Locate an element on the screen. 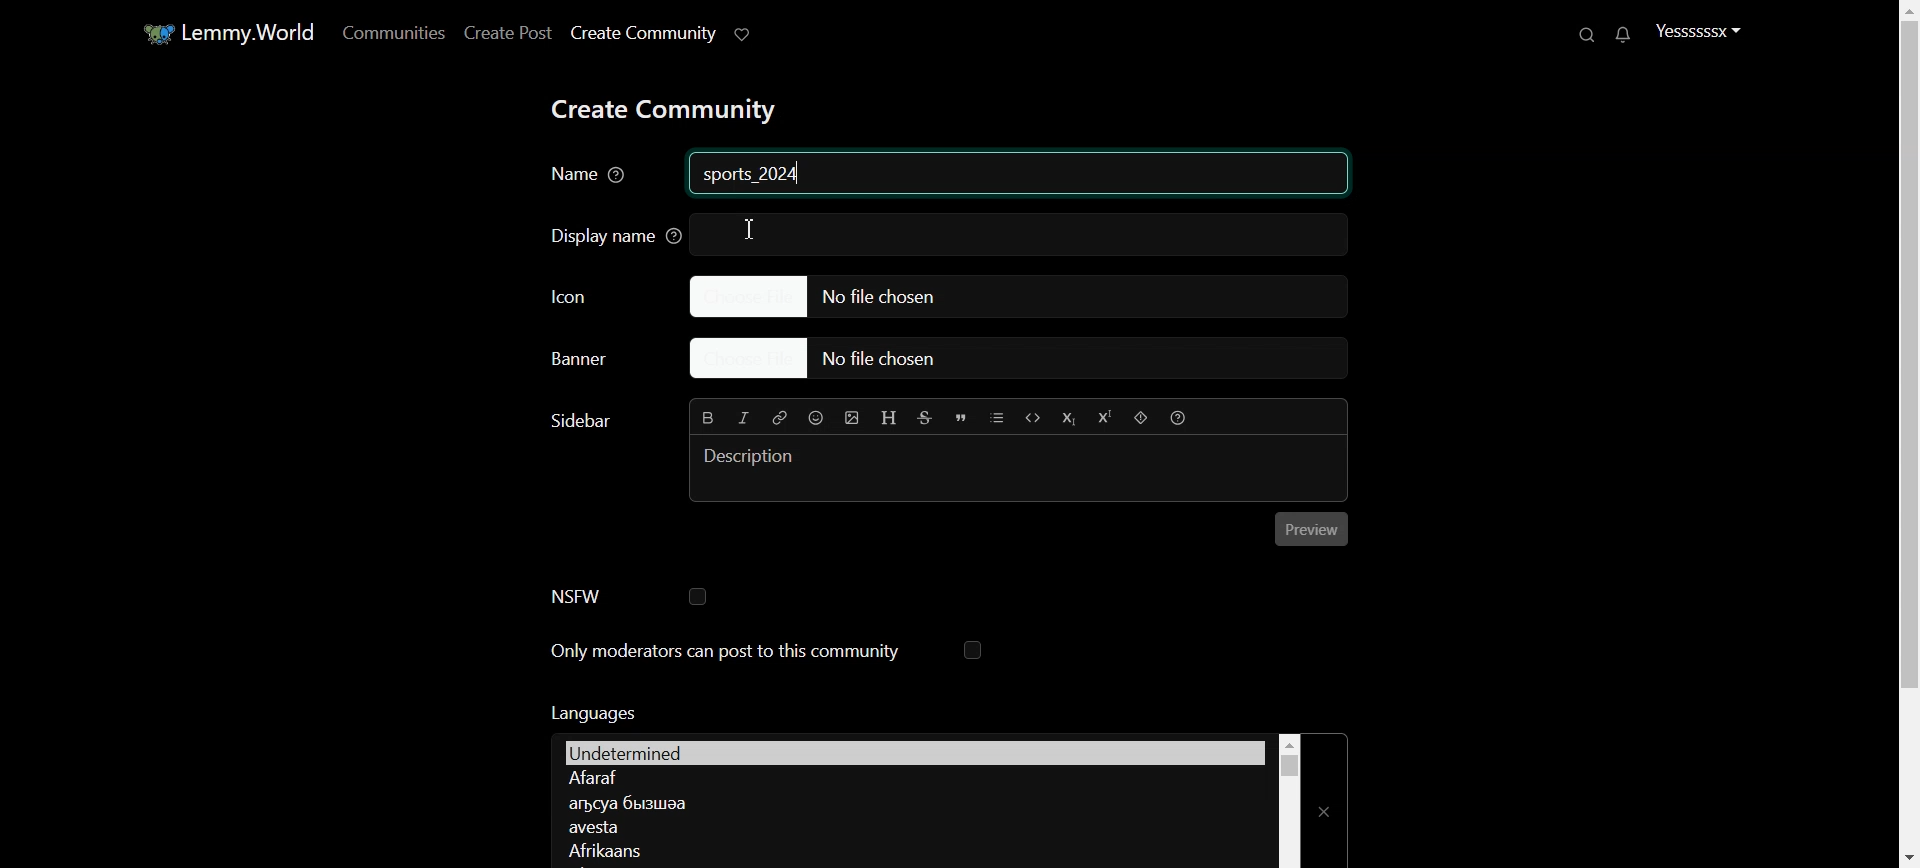  Unread message is located at coordinates (1621, 35).